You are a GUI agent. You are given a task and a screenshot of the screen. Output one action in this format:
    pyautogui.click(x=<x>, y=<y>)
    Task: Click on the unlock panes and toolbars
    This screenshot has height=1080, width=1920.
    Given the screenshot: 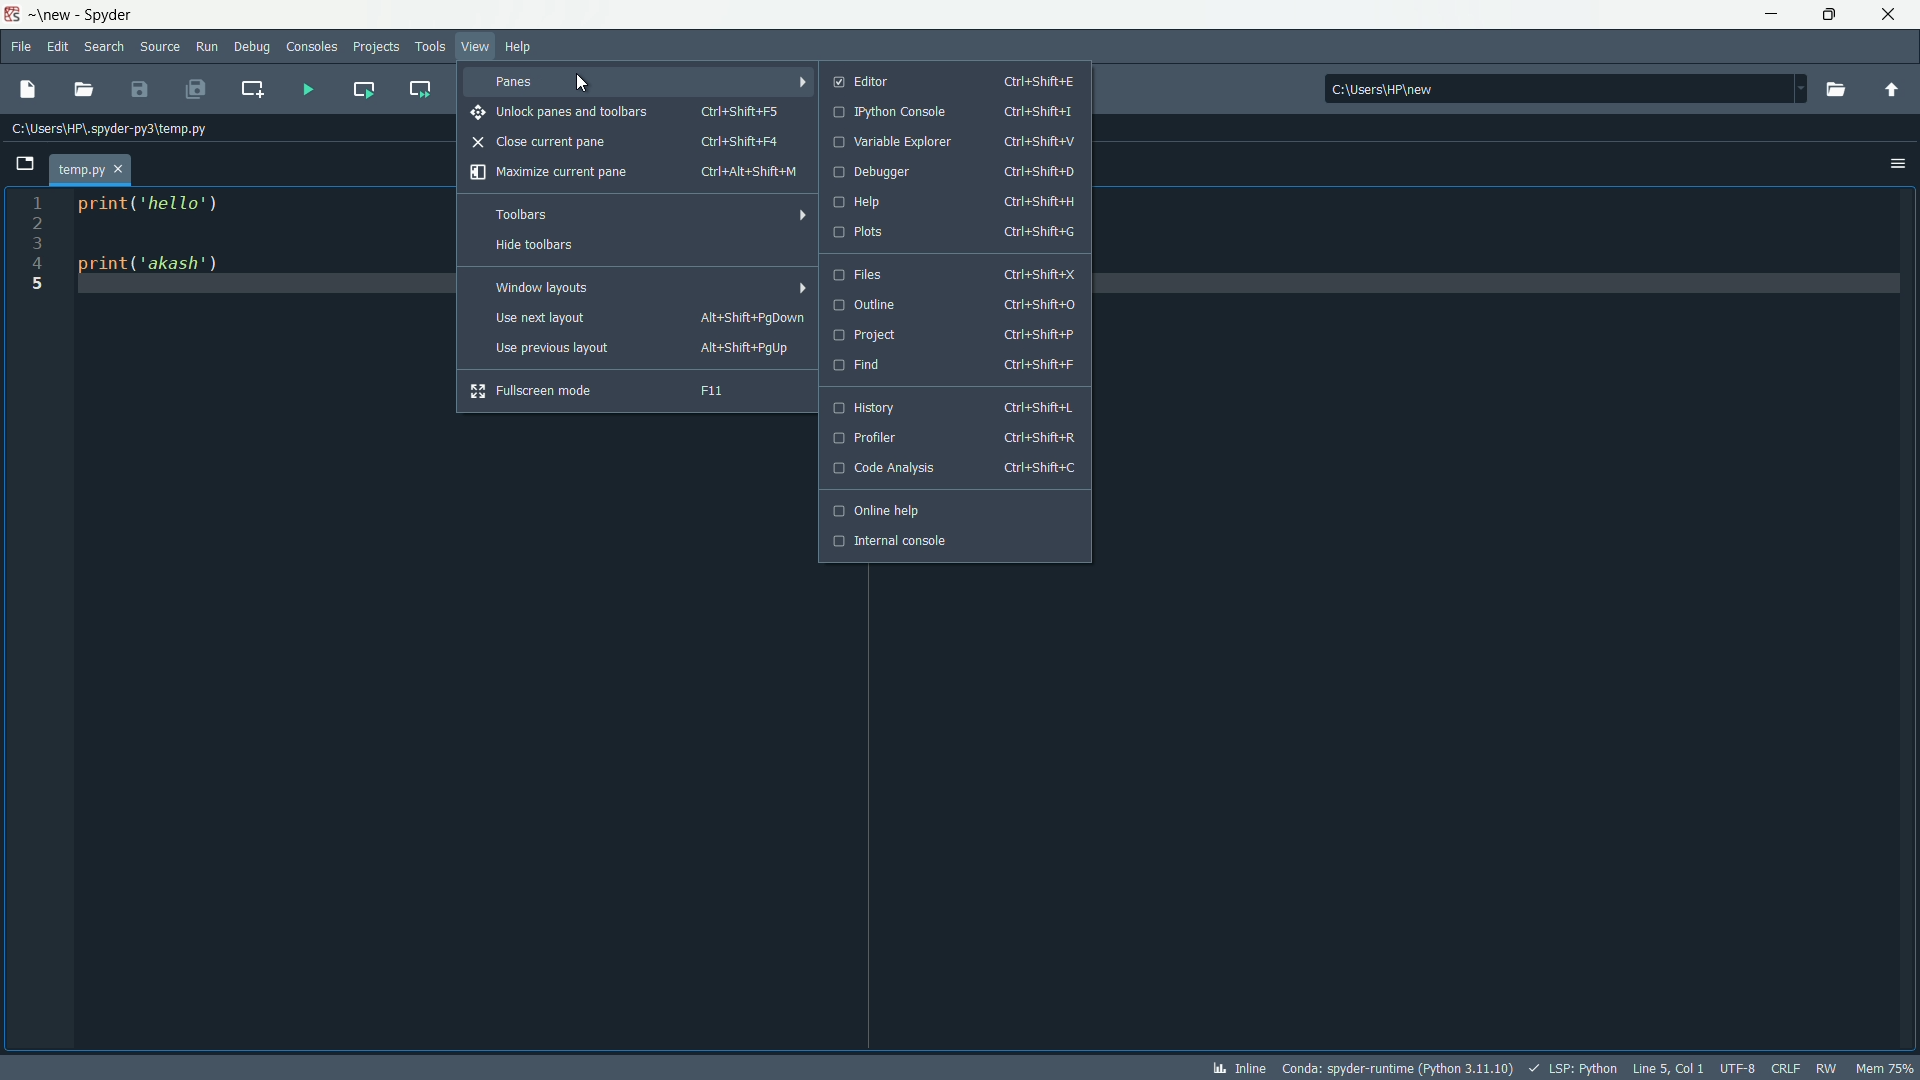 What is the action you would take?
    pyautogui.click(x=632, y=113)
    